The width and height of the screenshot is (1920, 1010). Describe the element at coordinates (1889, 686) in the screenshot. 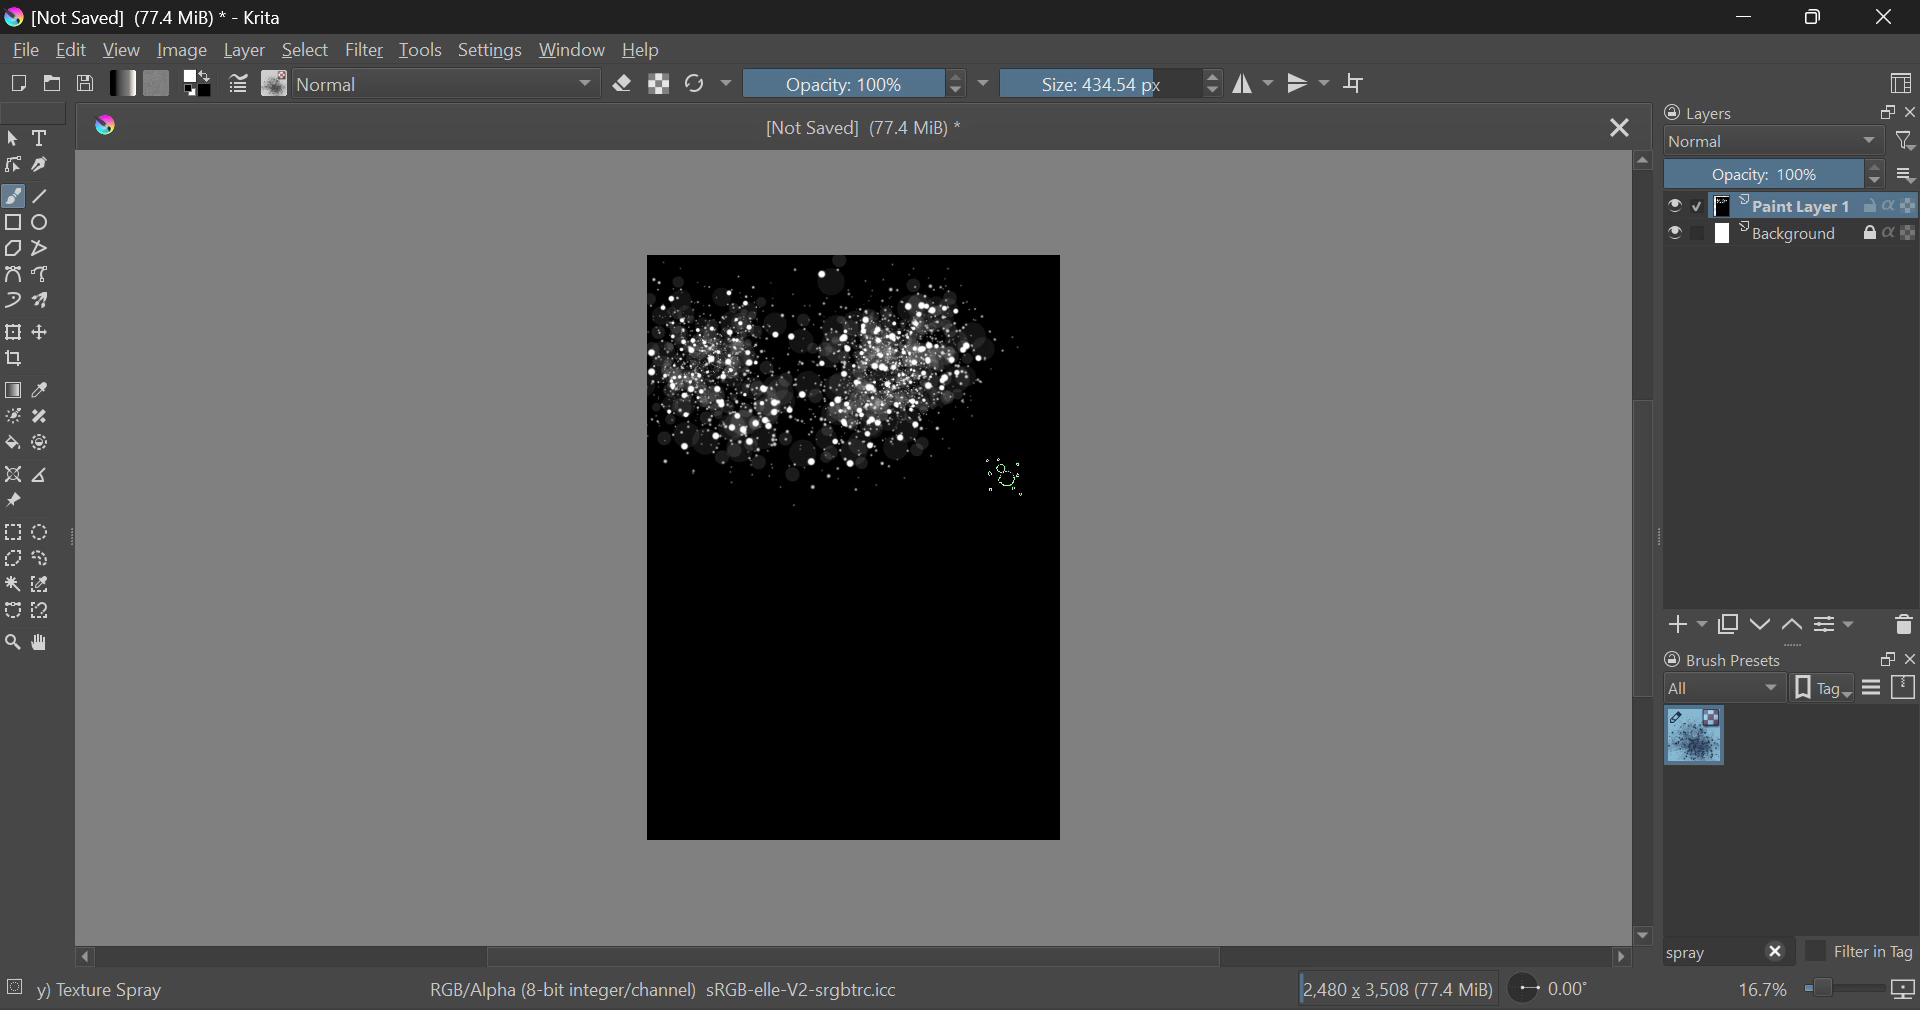

I see `options` at that location.